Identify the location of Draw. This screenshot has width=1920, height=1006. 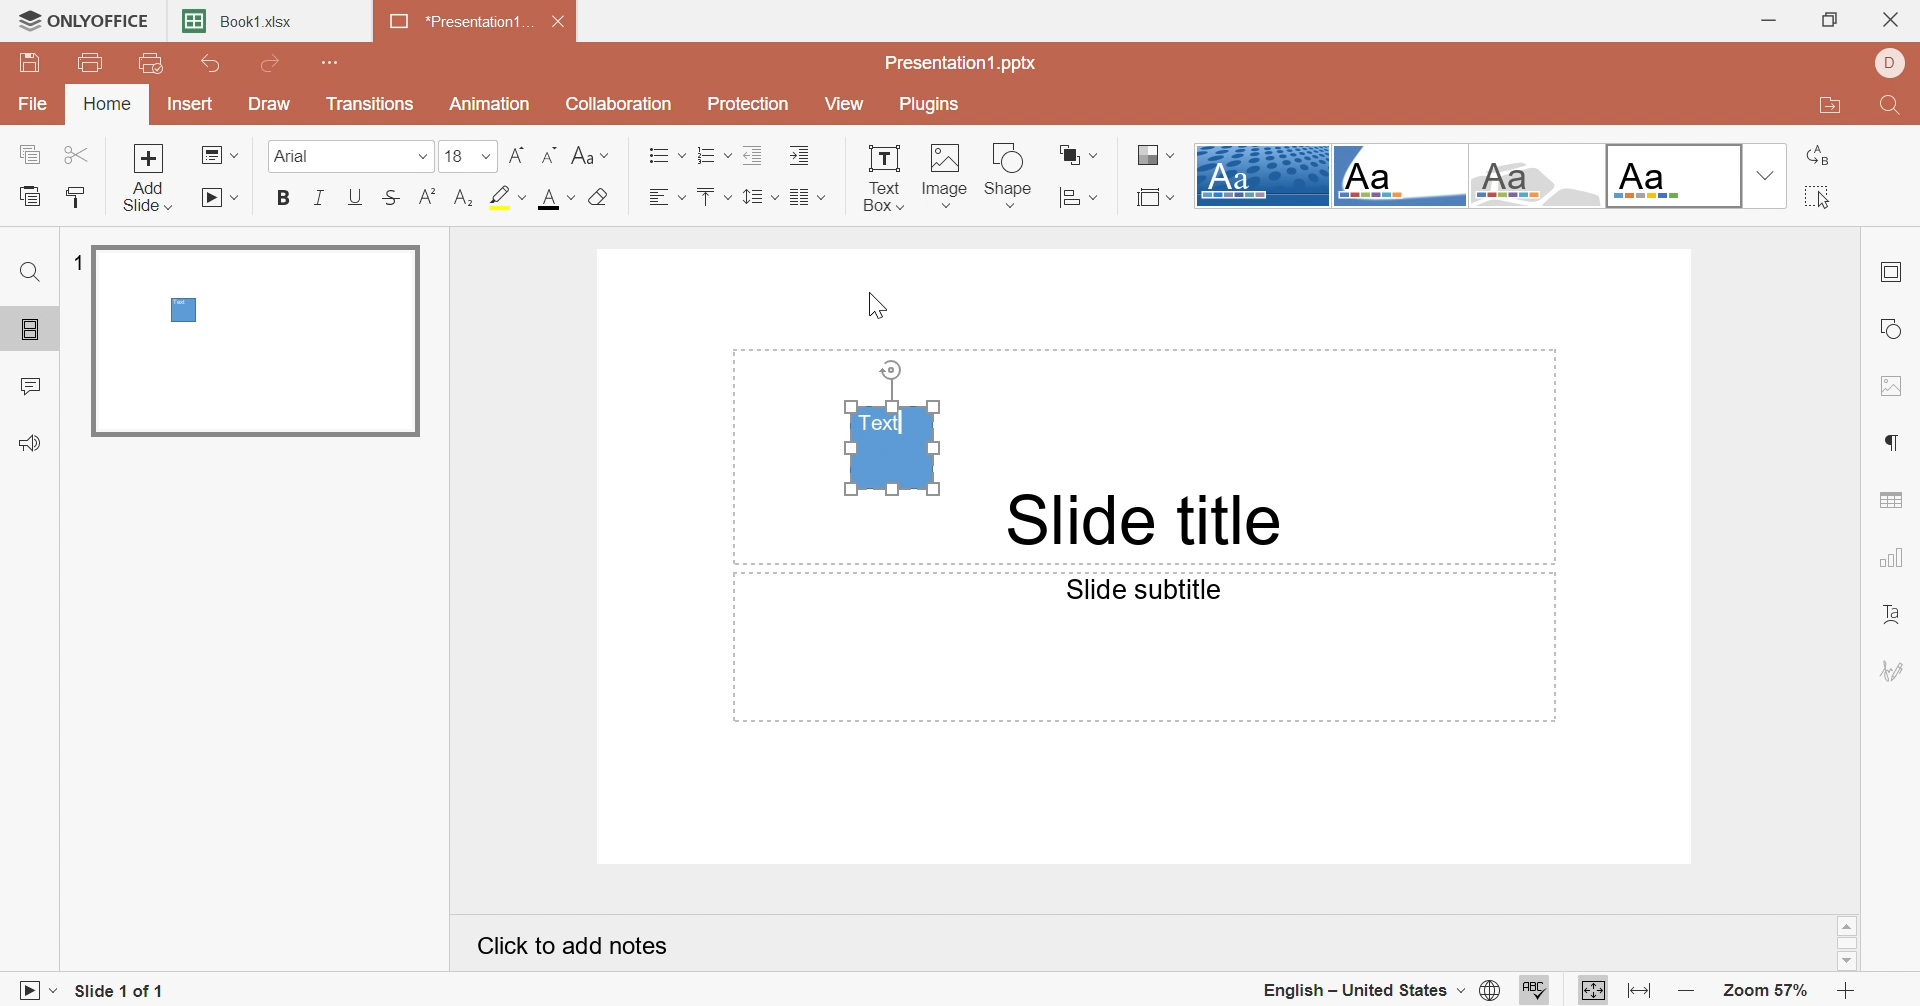
(269, 106).